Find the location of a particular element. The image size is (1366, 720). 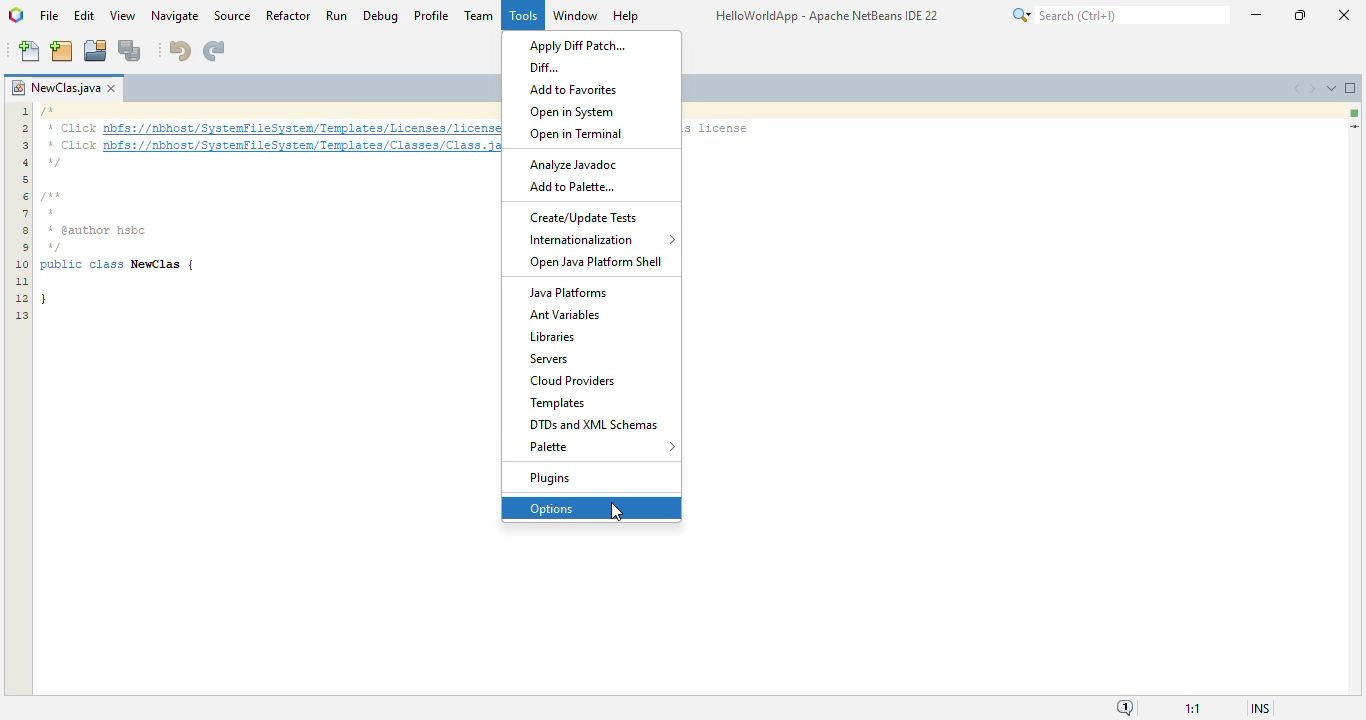

options is located at coordinates (552, 509).